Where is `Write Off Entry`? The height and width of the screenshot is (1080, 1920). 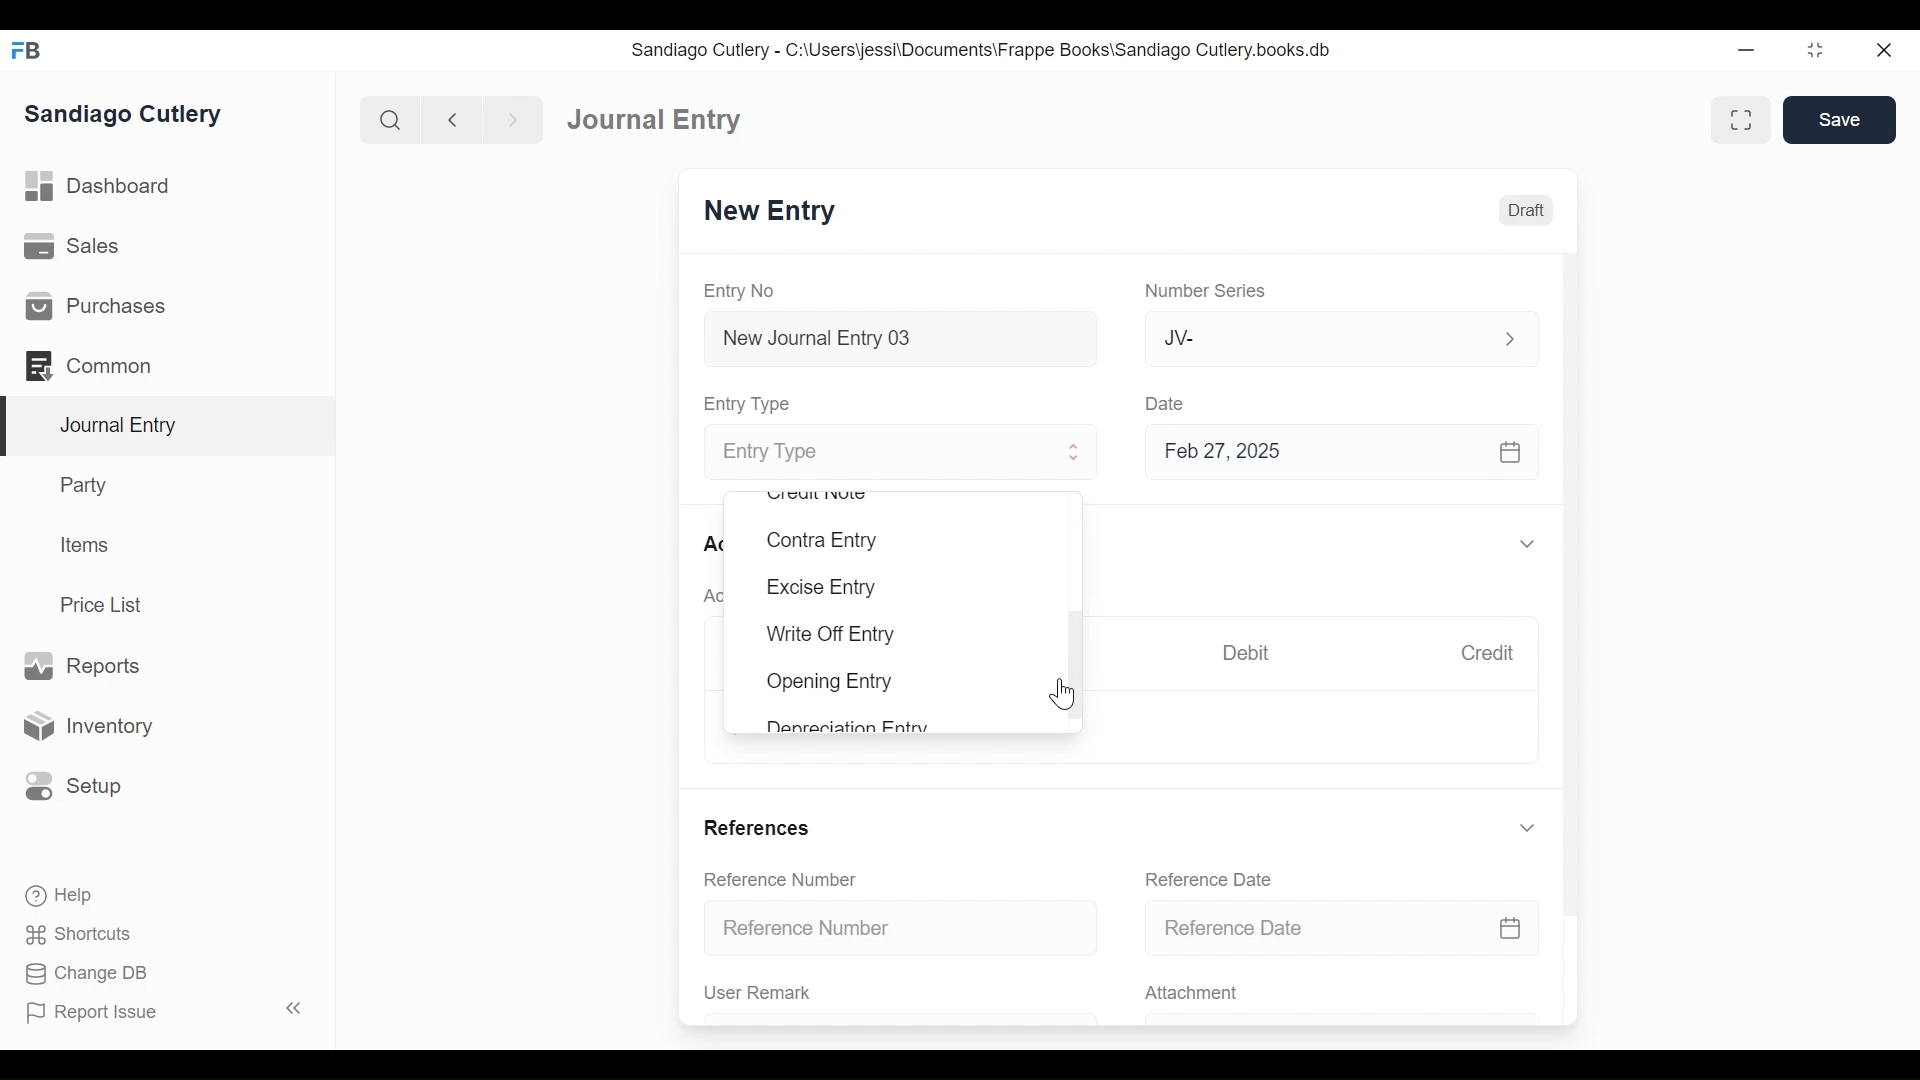 Write Off Entry is located at coordinates (834, 636).